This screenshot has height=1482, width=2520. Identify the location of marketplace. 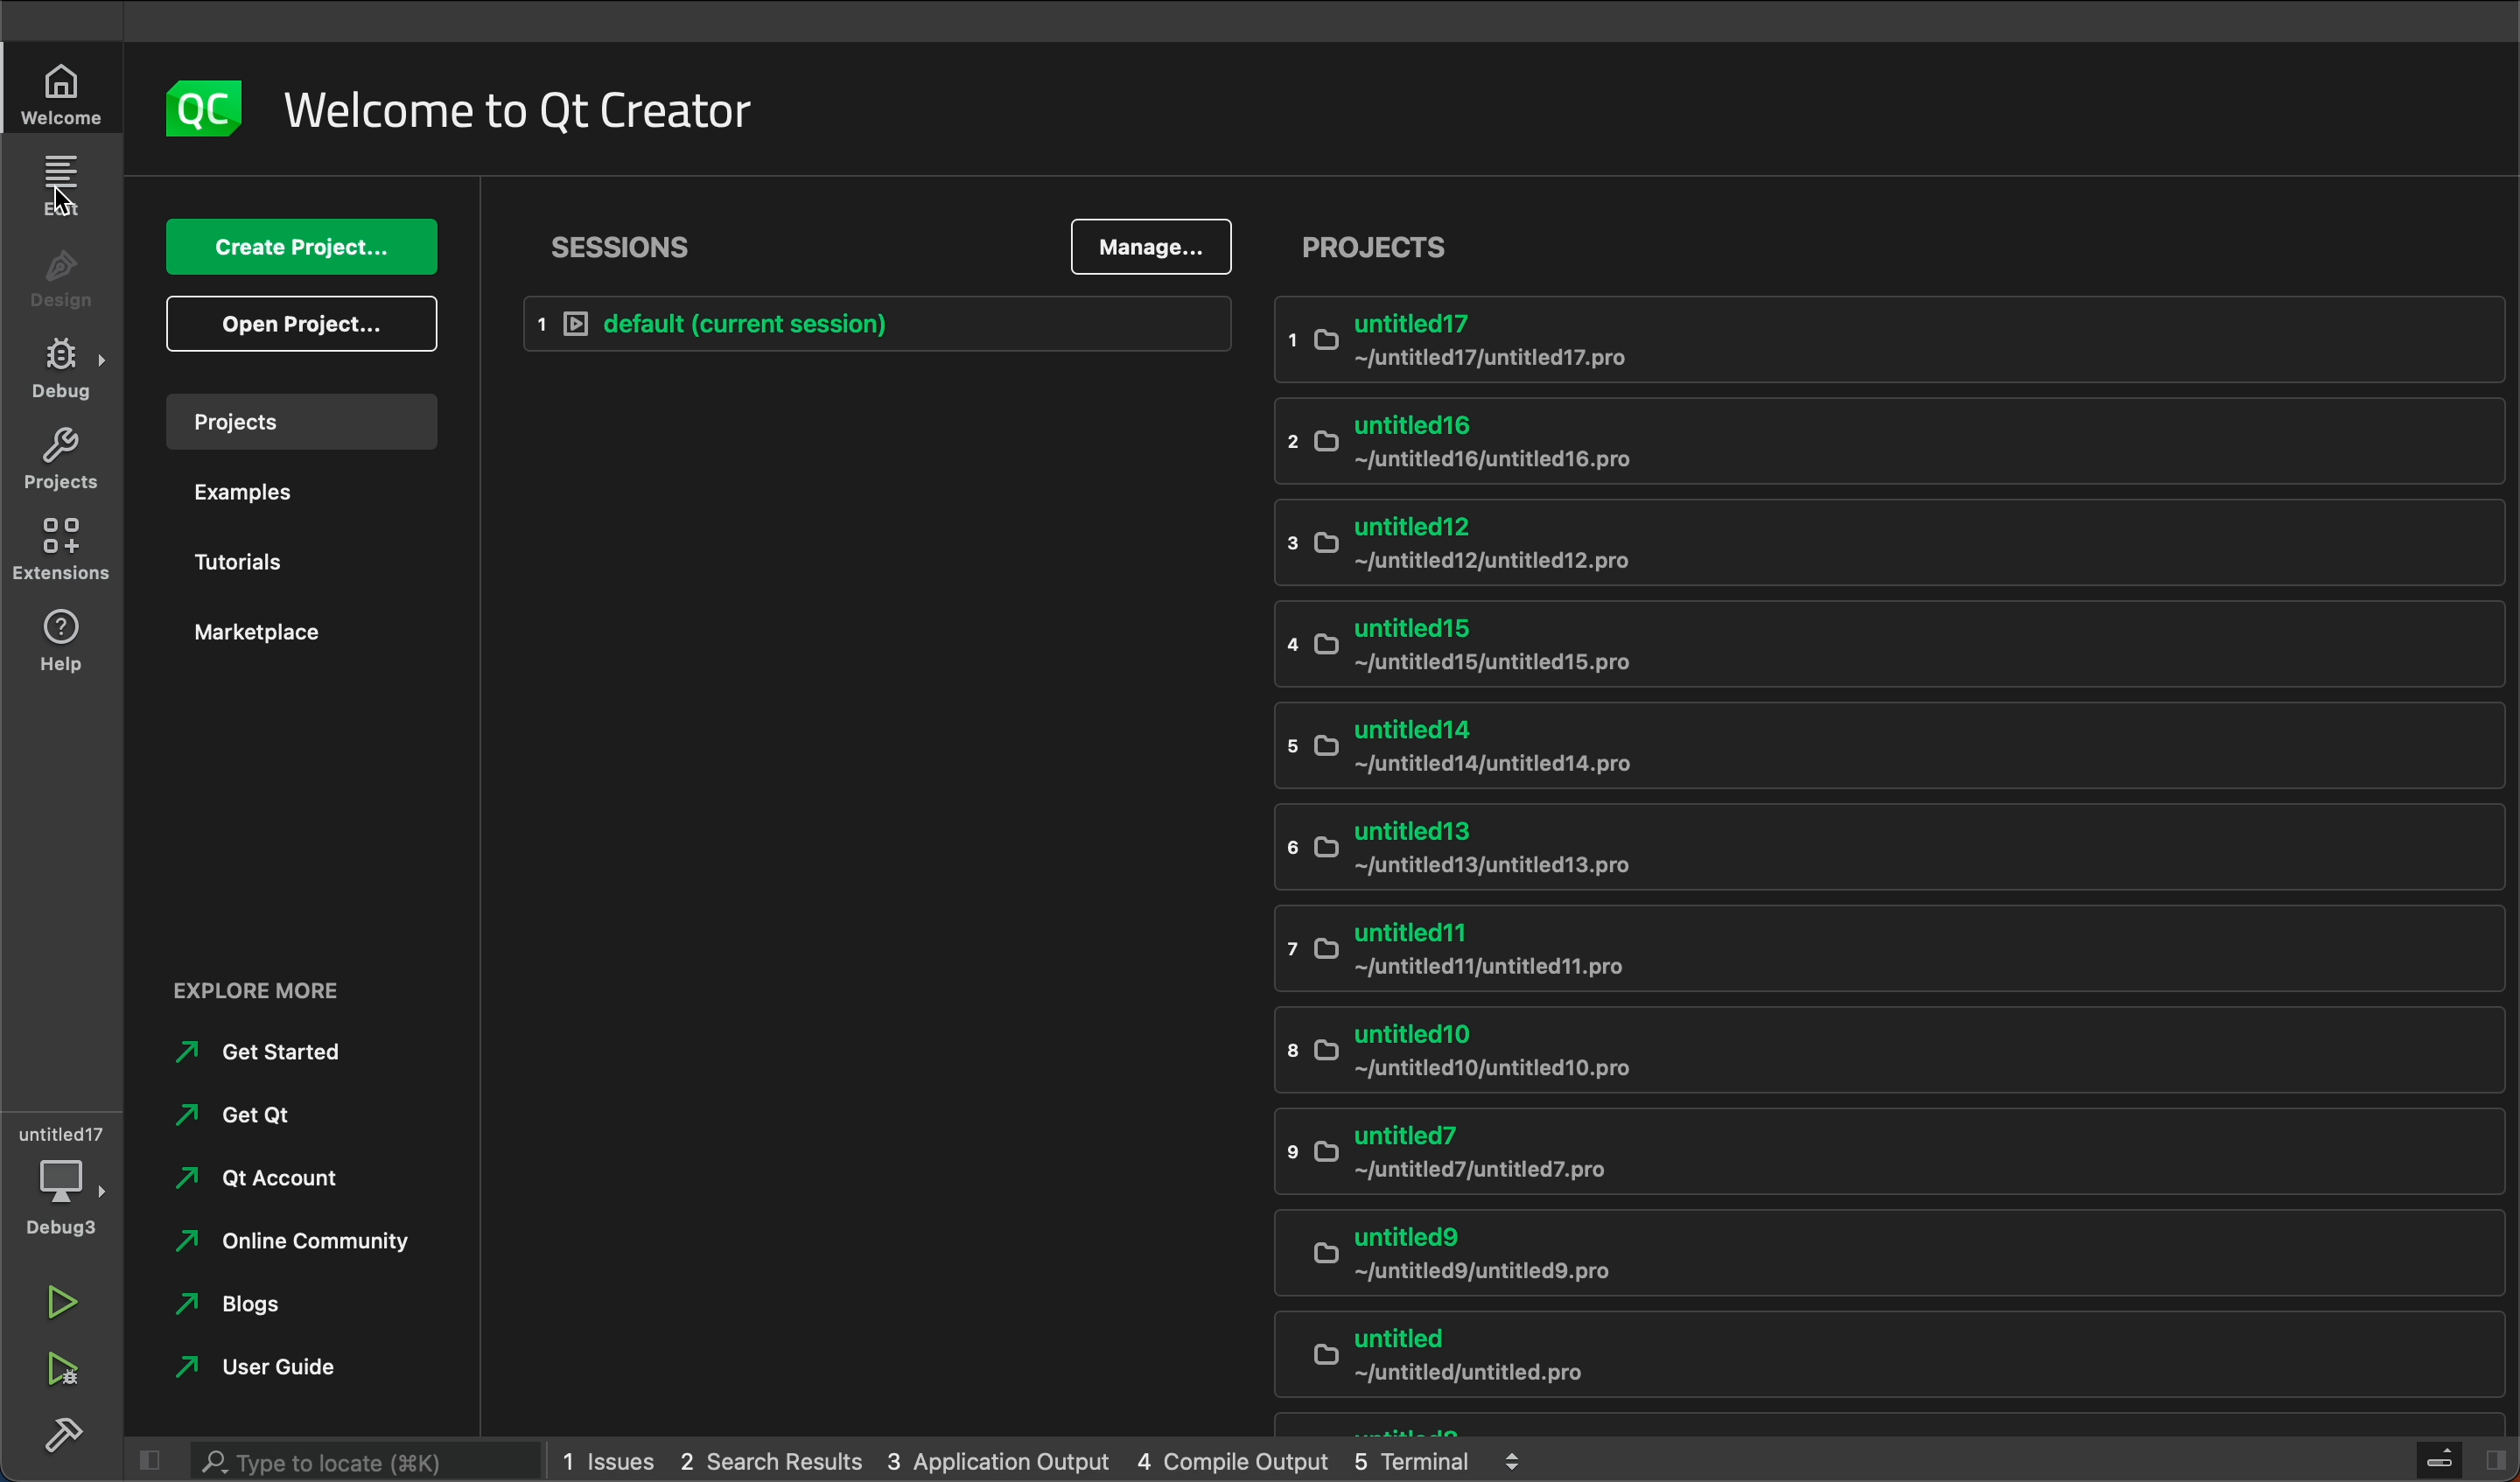
(312, 635).